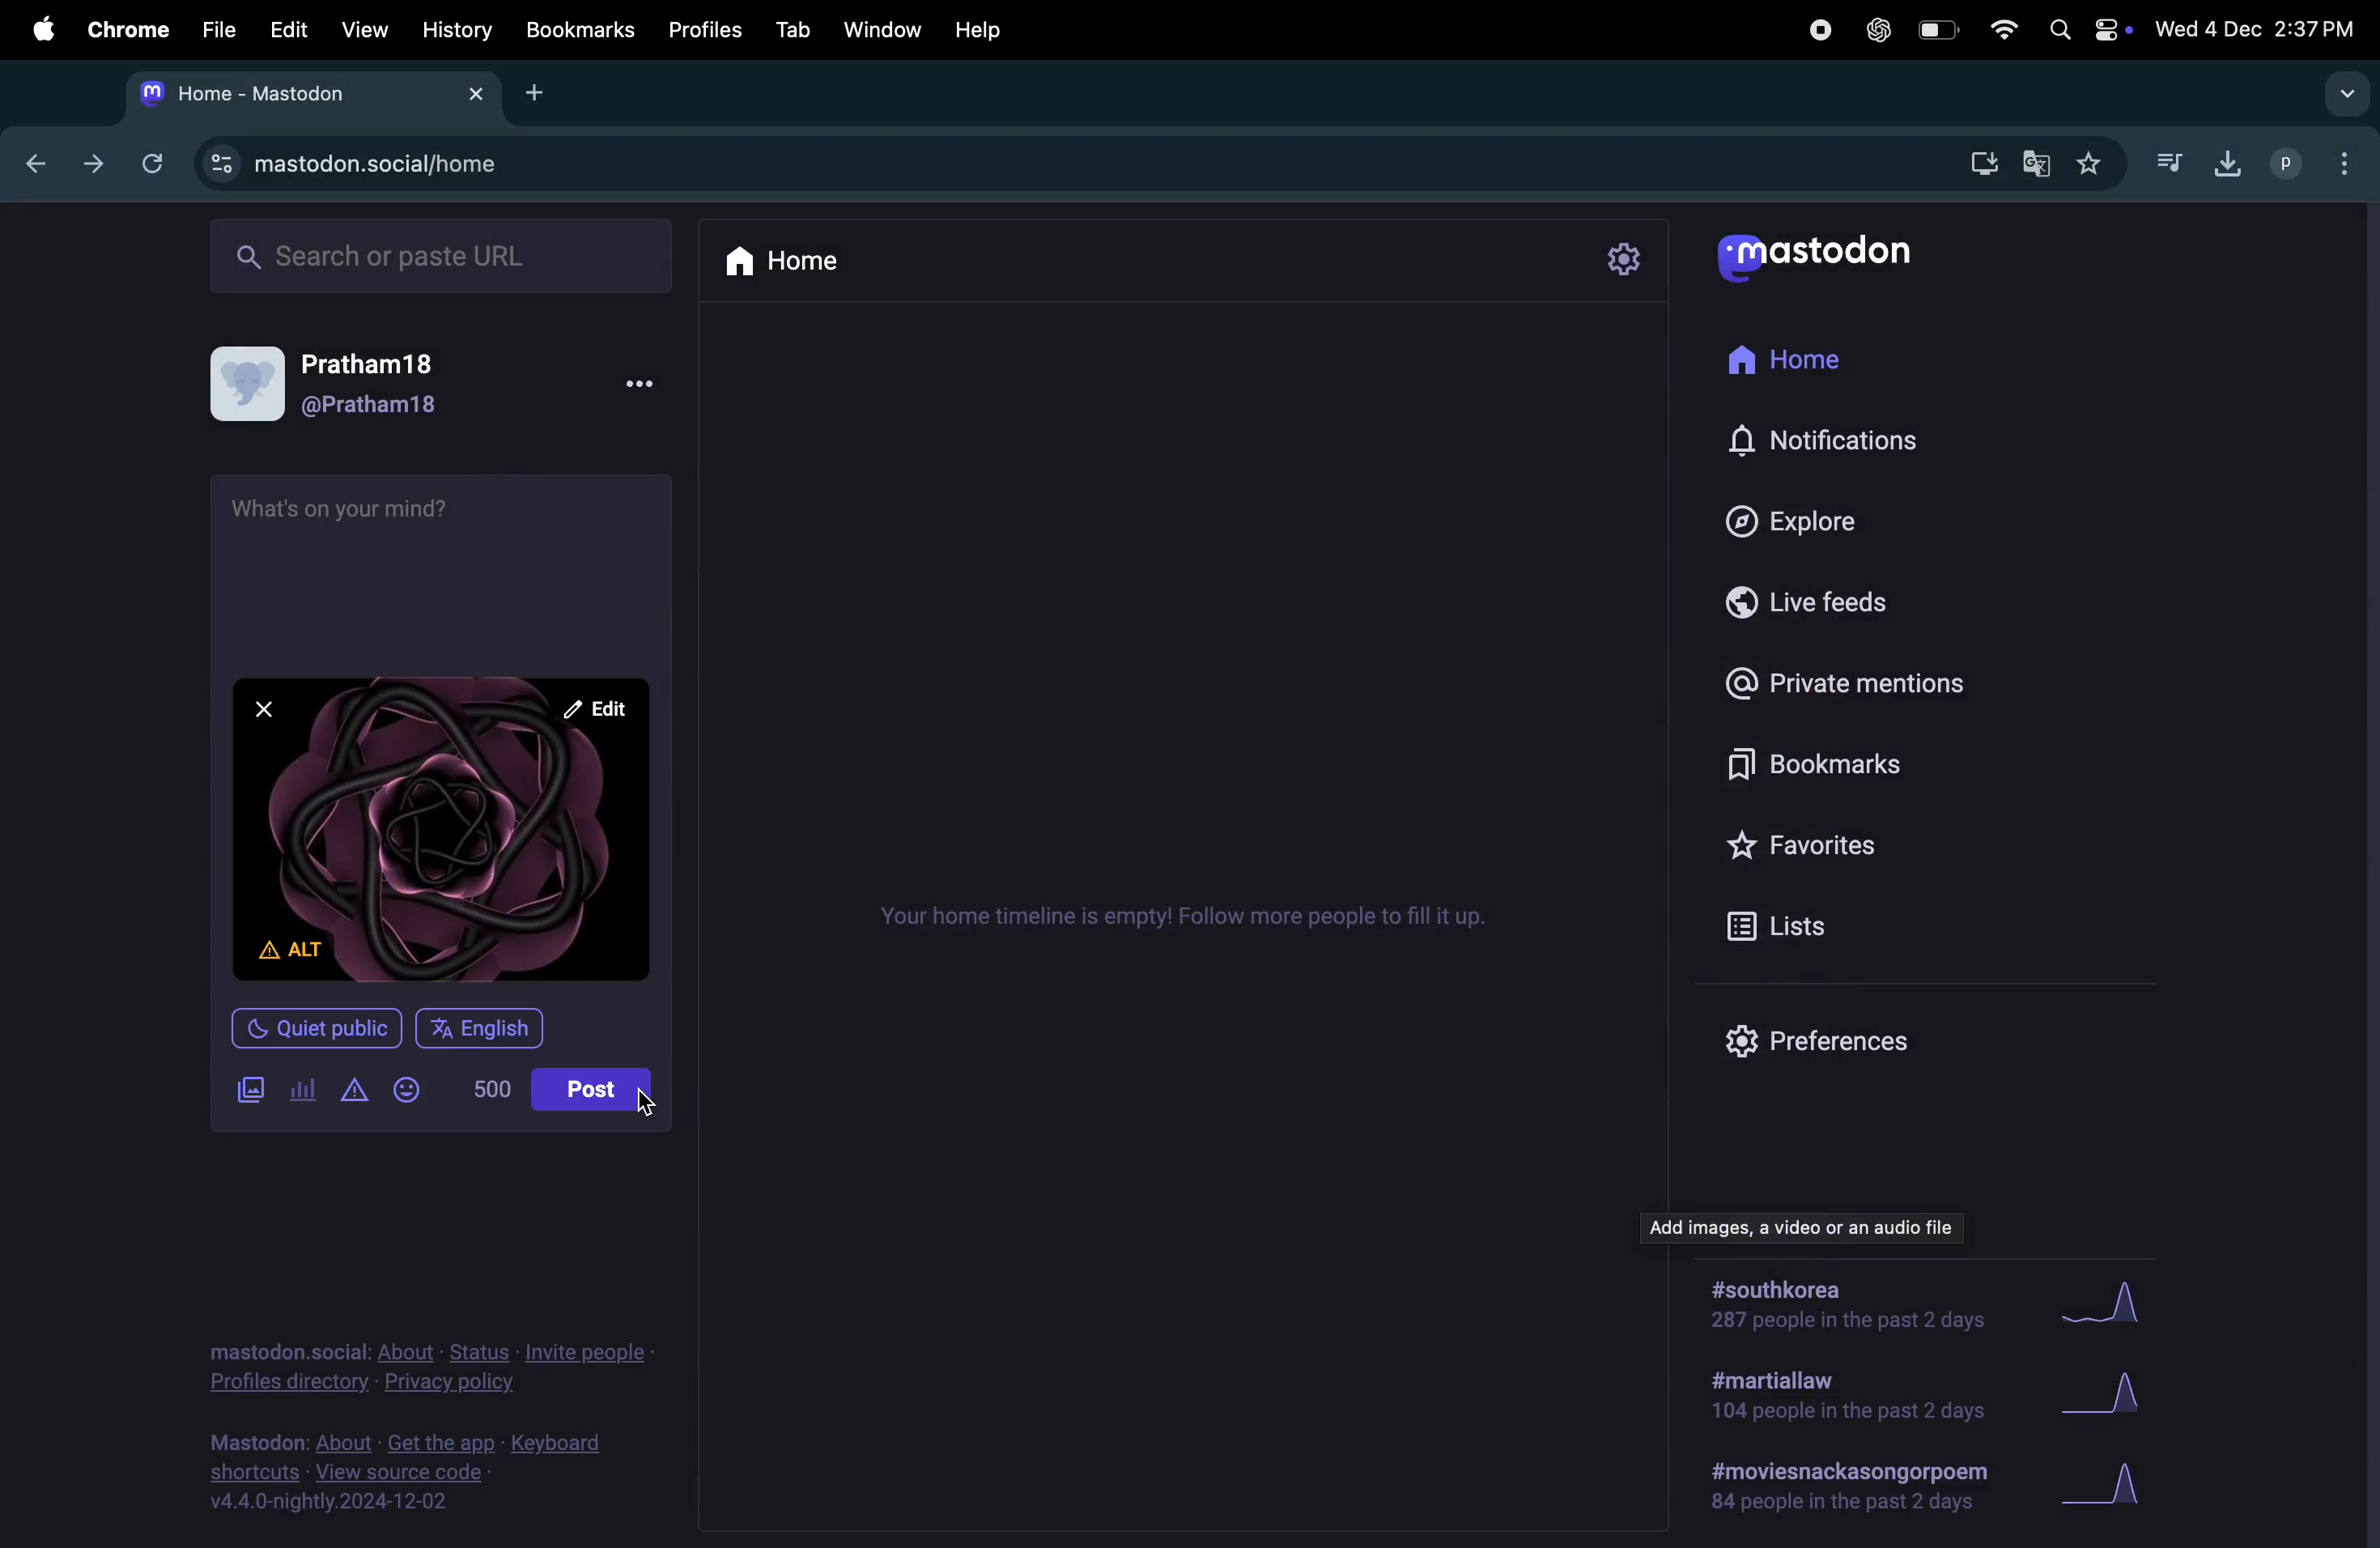 Image resolution: width=2380 pixels, height=1548 pixels. I want to click on Profiles, so click(707, 25).